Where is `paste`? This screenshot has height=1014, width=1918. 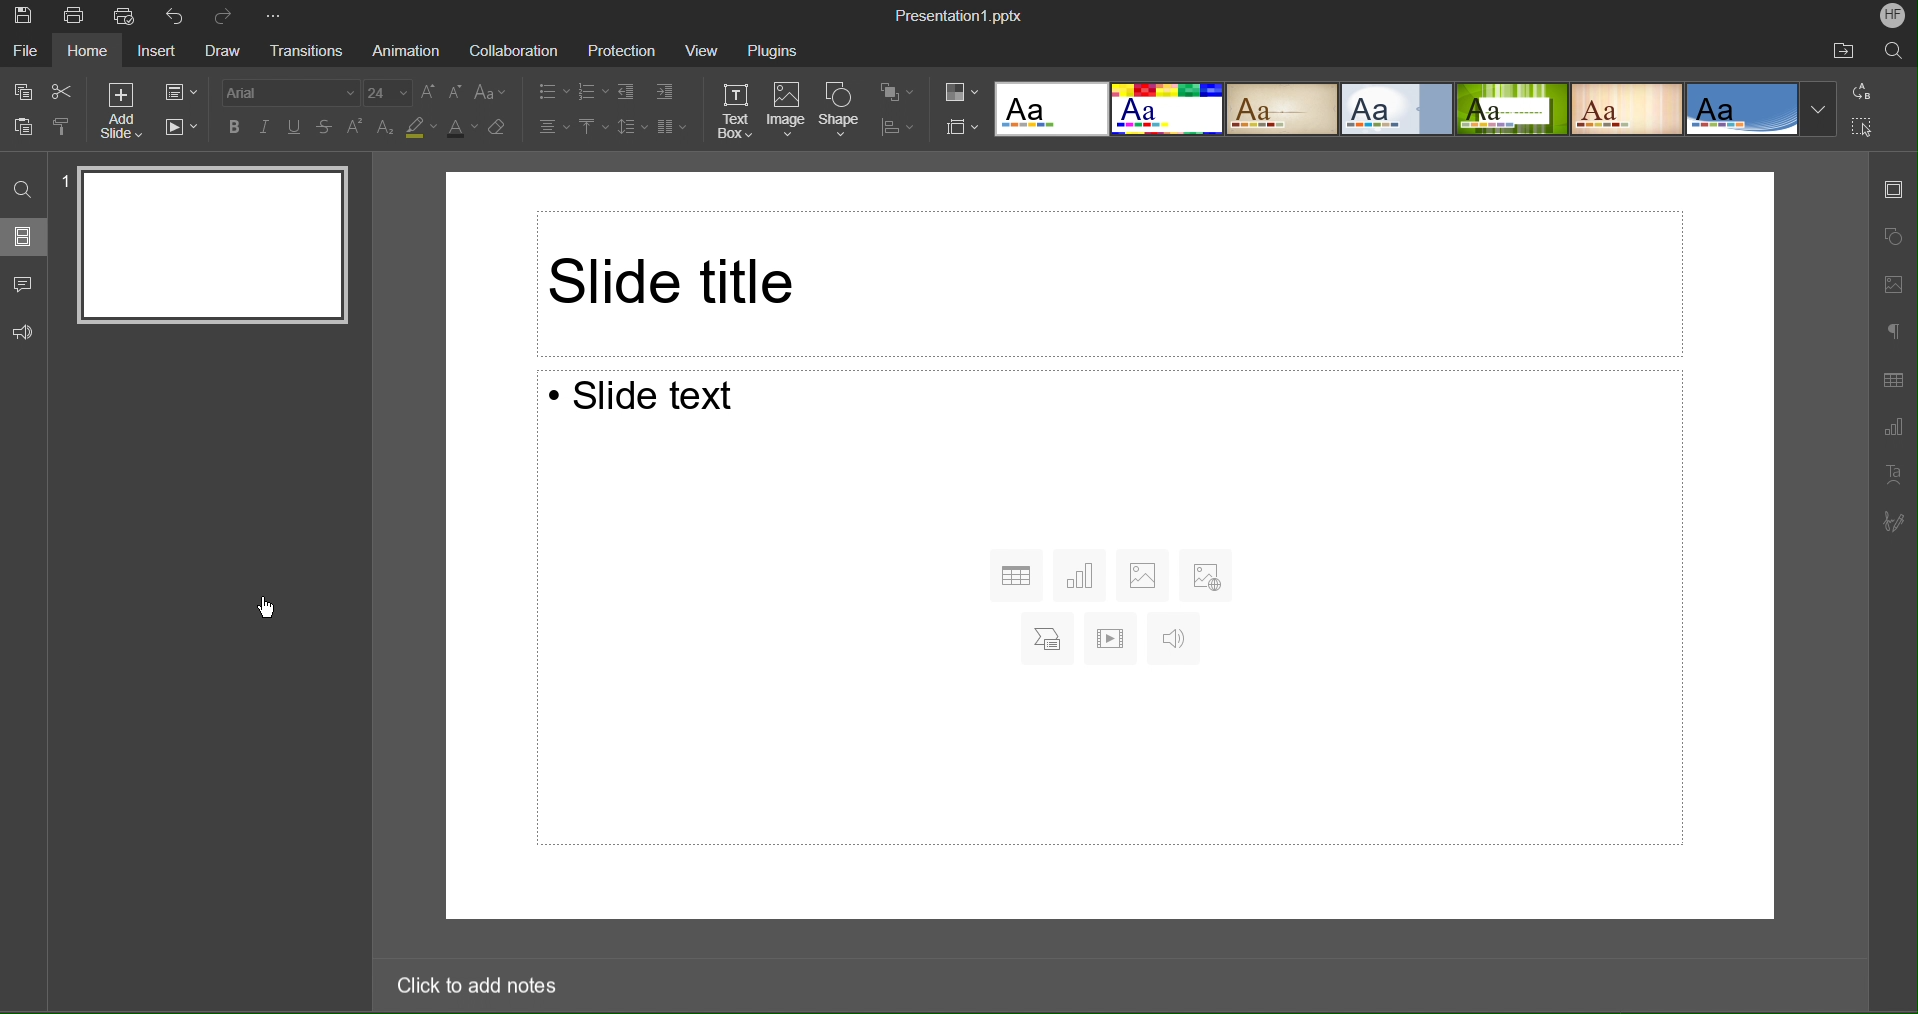
paste is located at coordinates (28, 128).